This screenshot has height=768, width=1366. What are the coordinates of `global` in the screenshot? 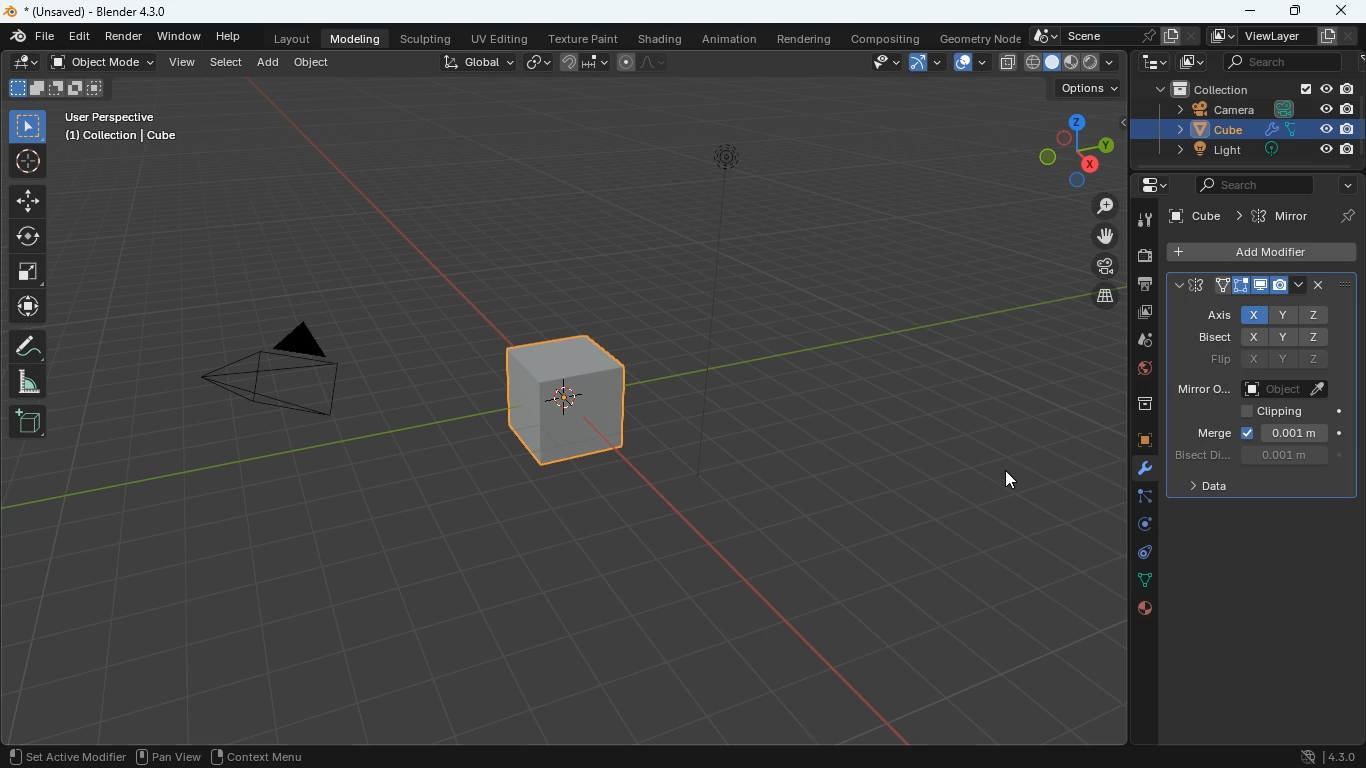 It's located at (477, 64).